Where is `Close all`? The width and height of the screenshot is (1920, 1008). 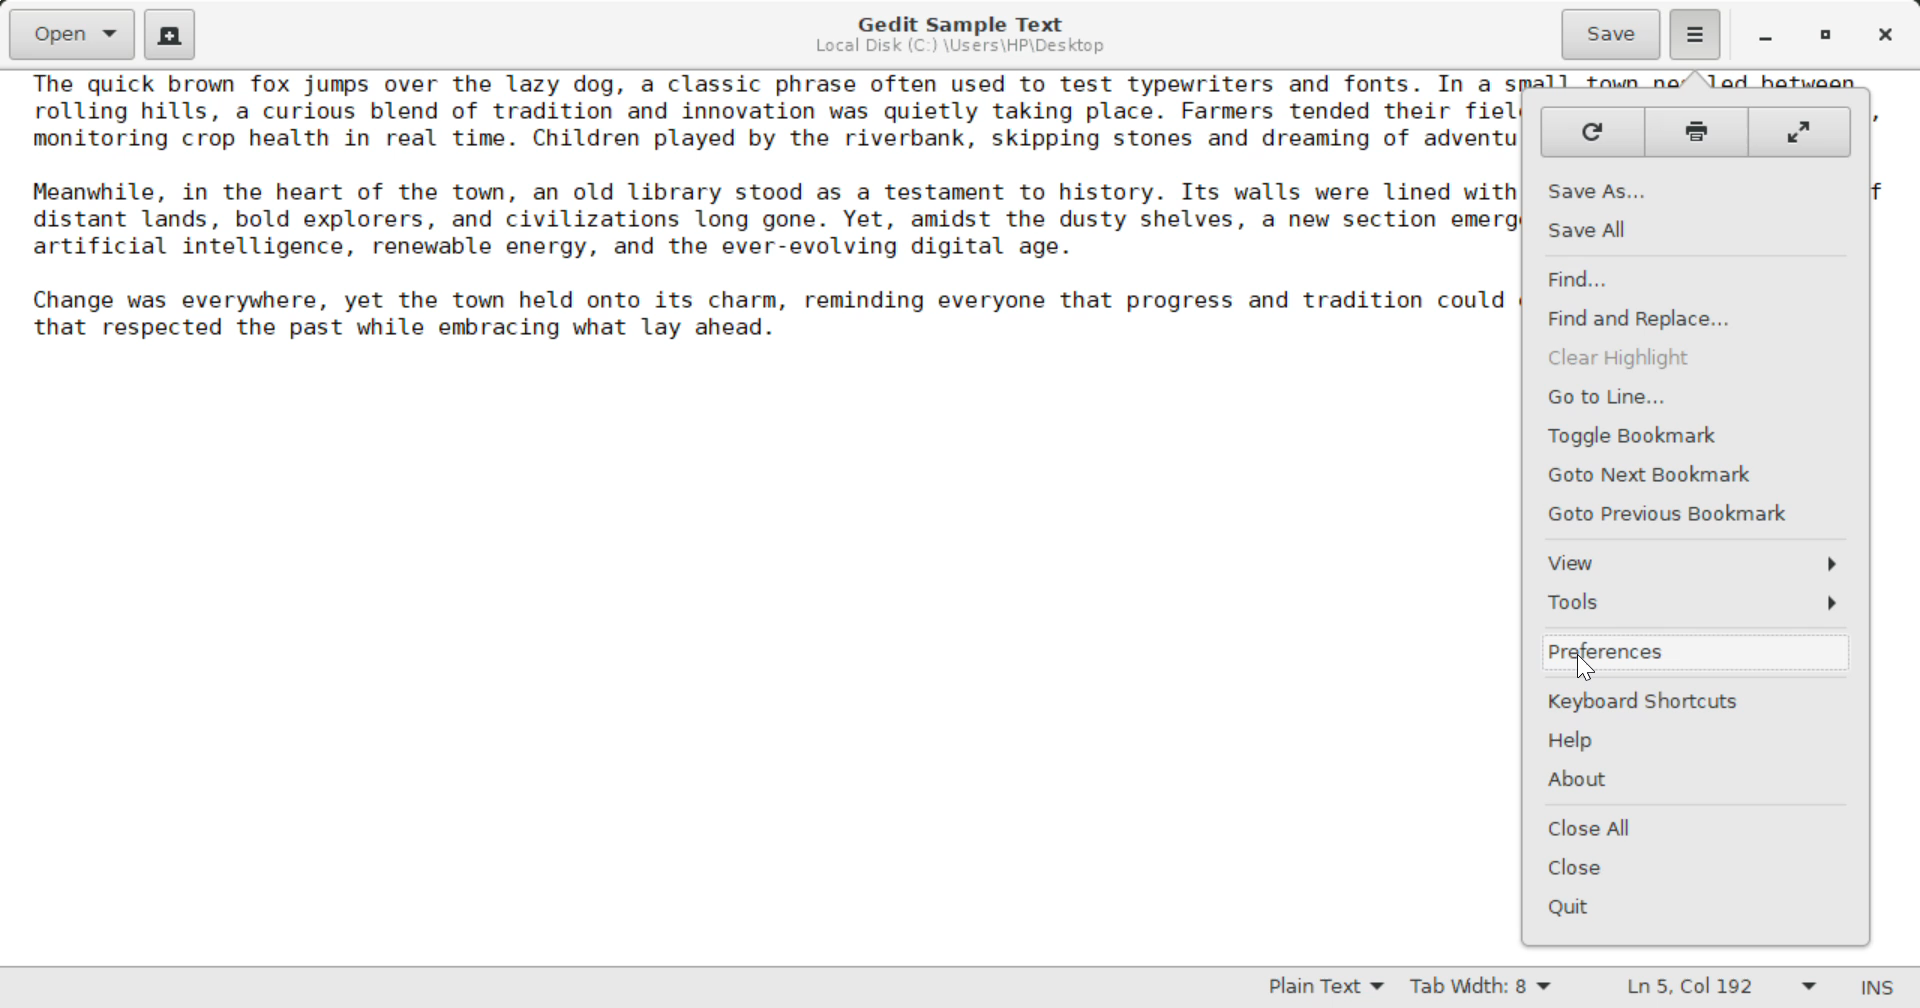
Close all is located at coordinates (1604, 827).